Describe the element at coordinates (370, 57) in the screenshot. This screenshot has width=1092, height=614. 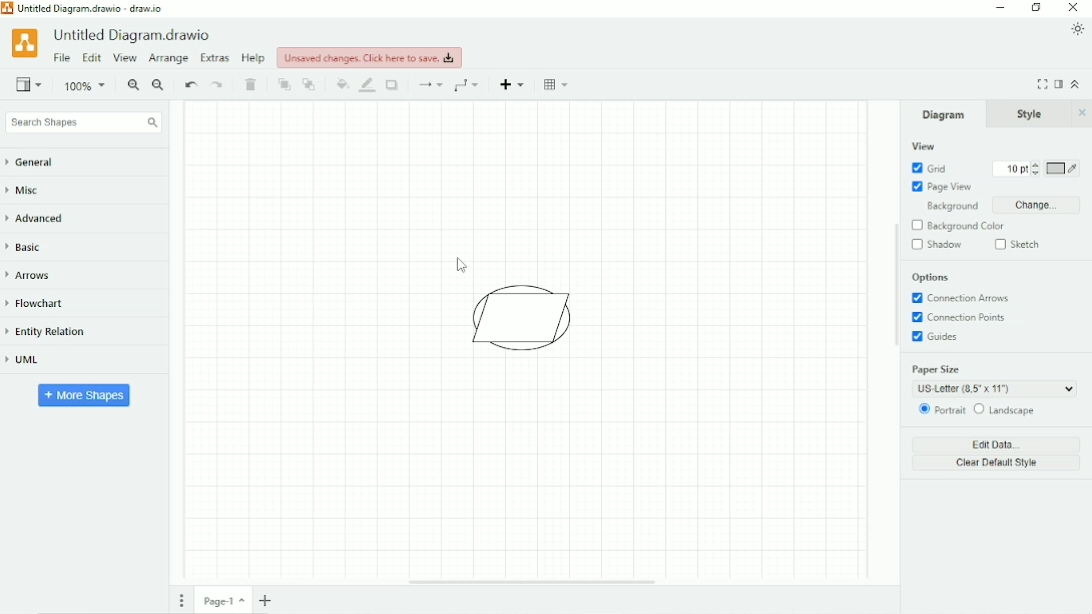
I see `Unsaved changes. Click here to save.` at that location.